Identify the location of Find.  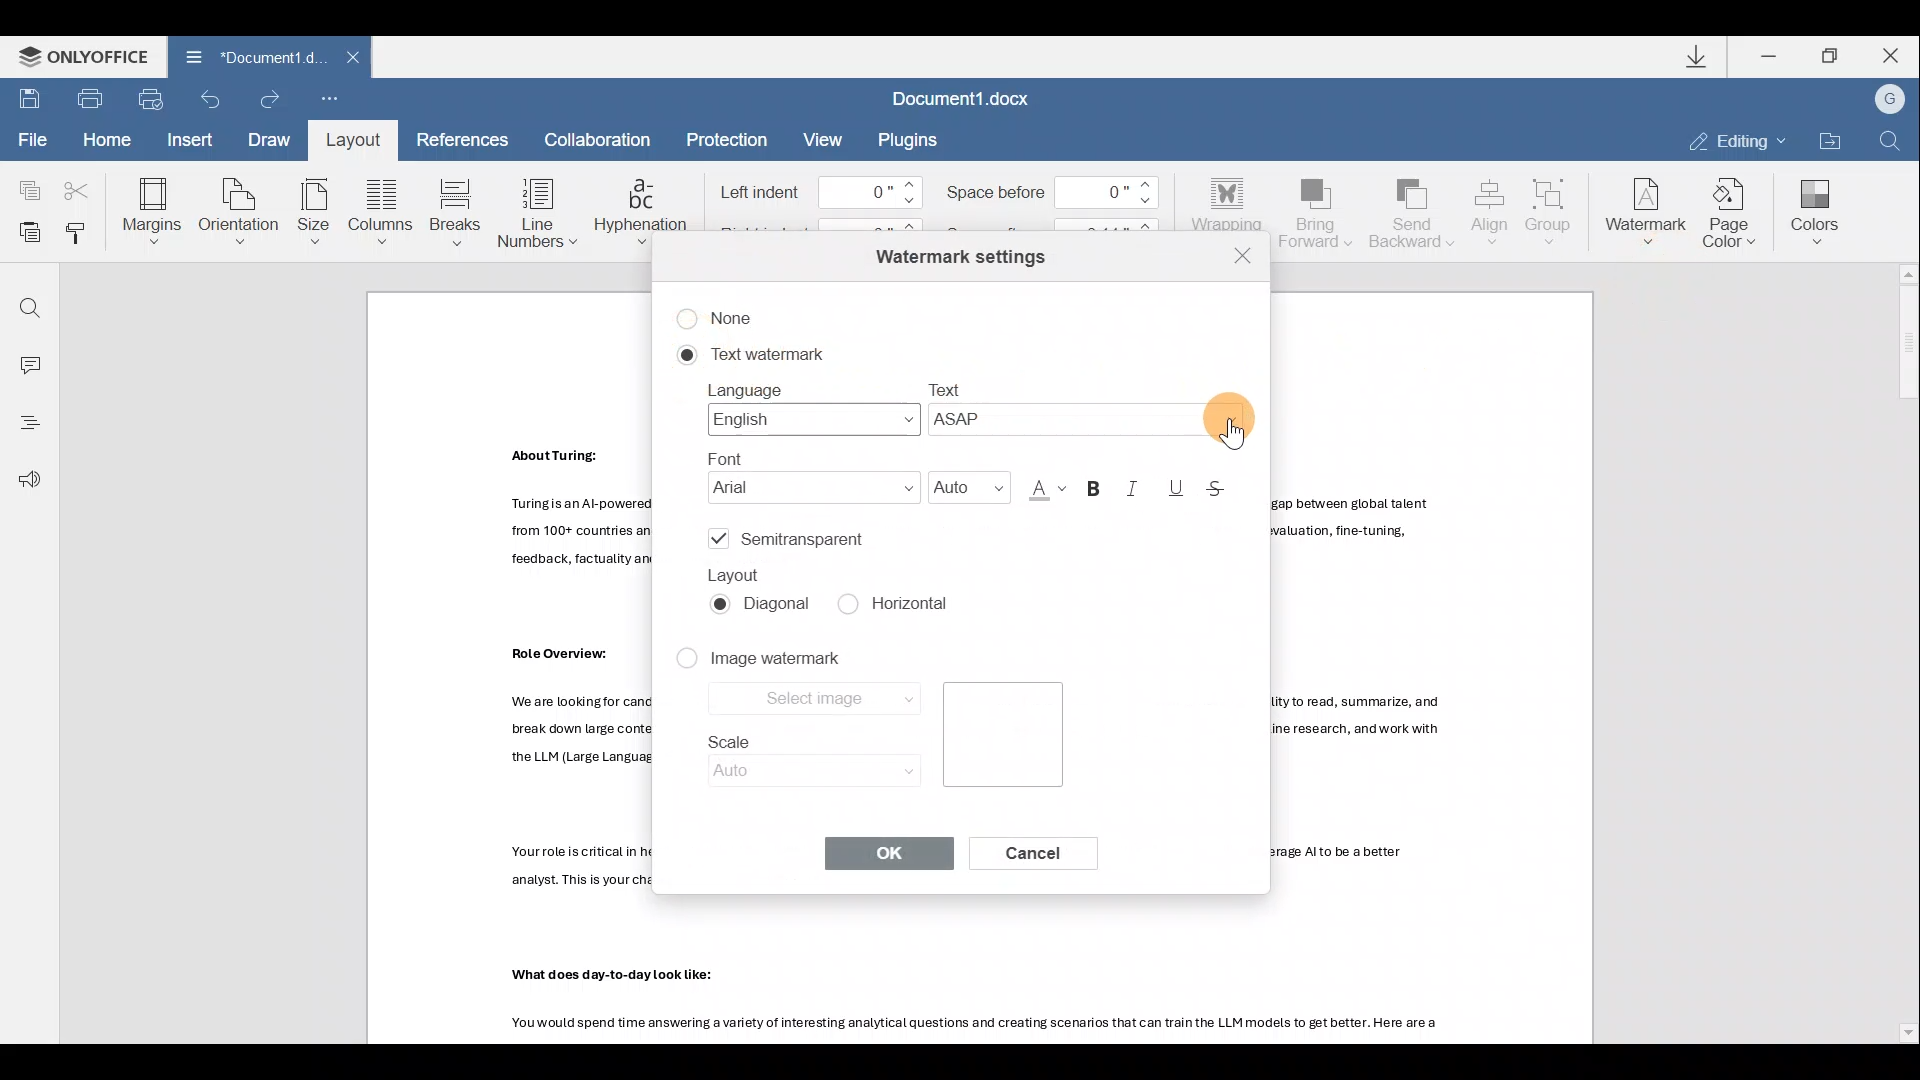
(1890, 138).